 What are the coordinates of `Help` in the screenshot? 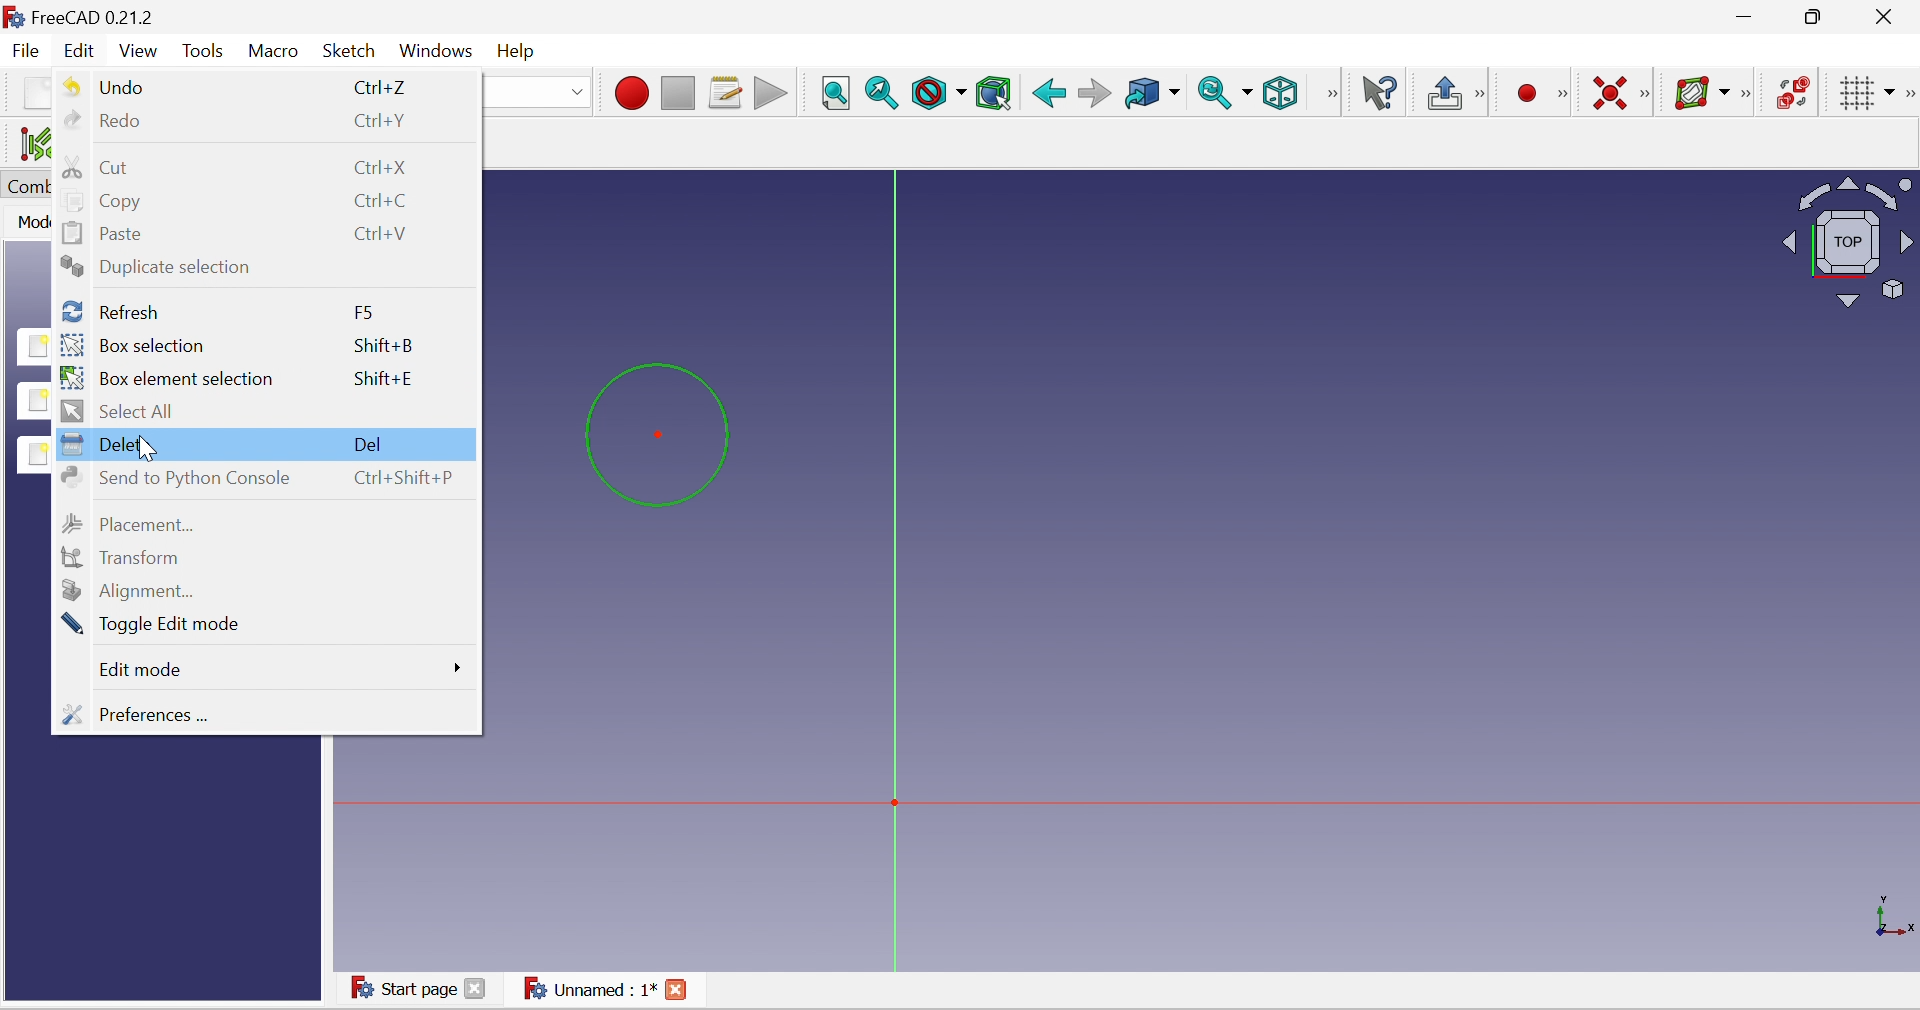 It's located at (516, 53).